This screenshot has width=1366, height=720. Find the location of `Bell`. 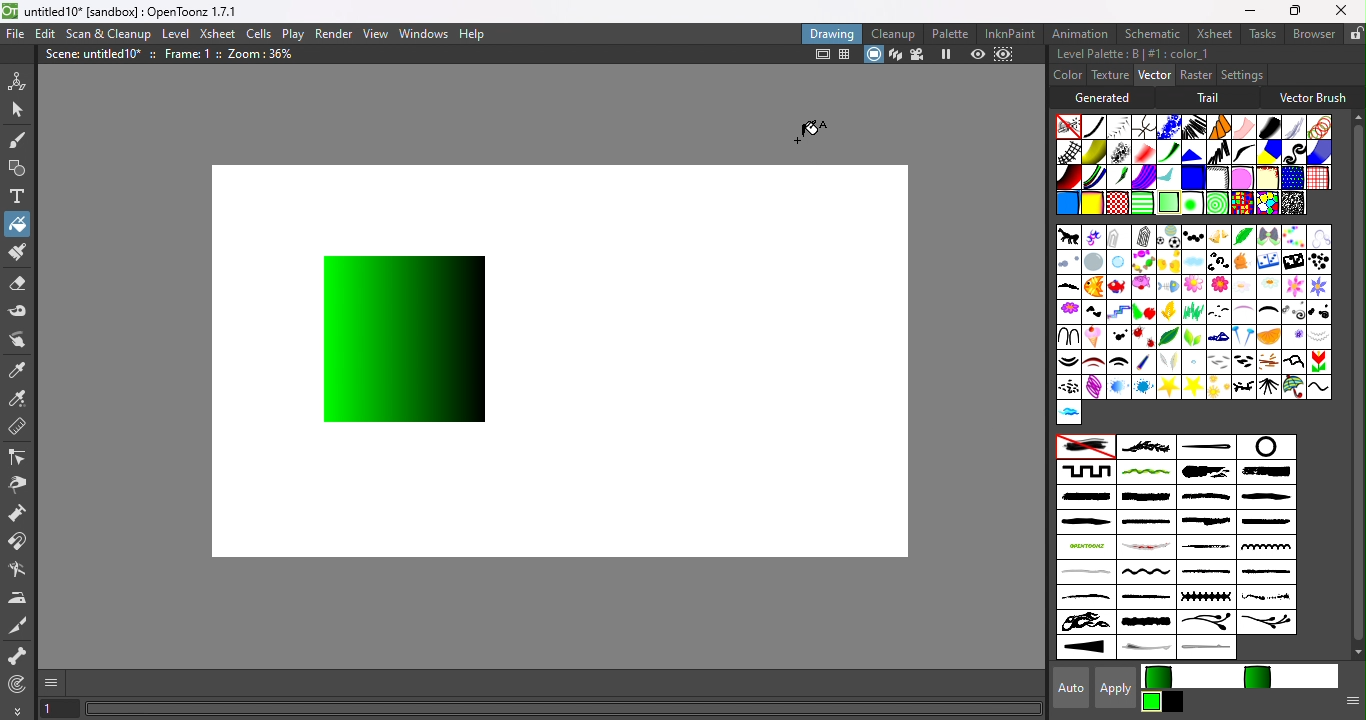

Bell is located at coordinates (1217, 237).